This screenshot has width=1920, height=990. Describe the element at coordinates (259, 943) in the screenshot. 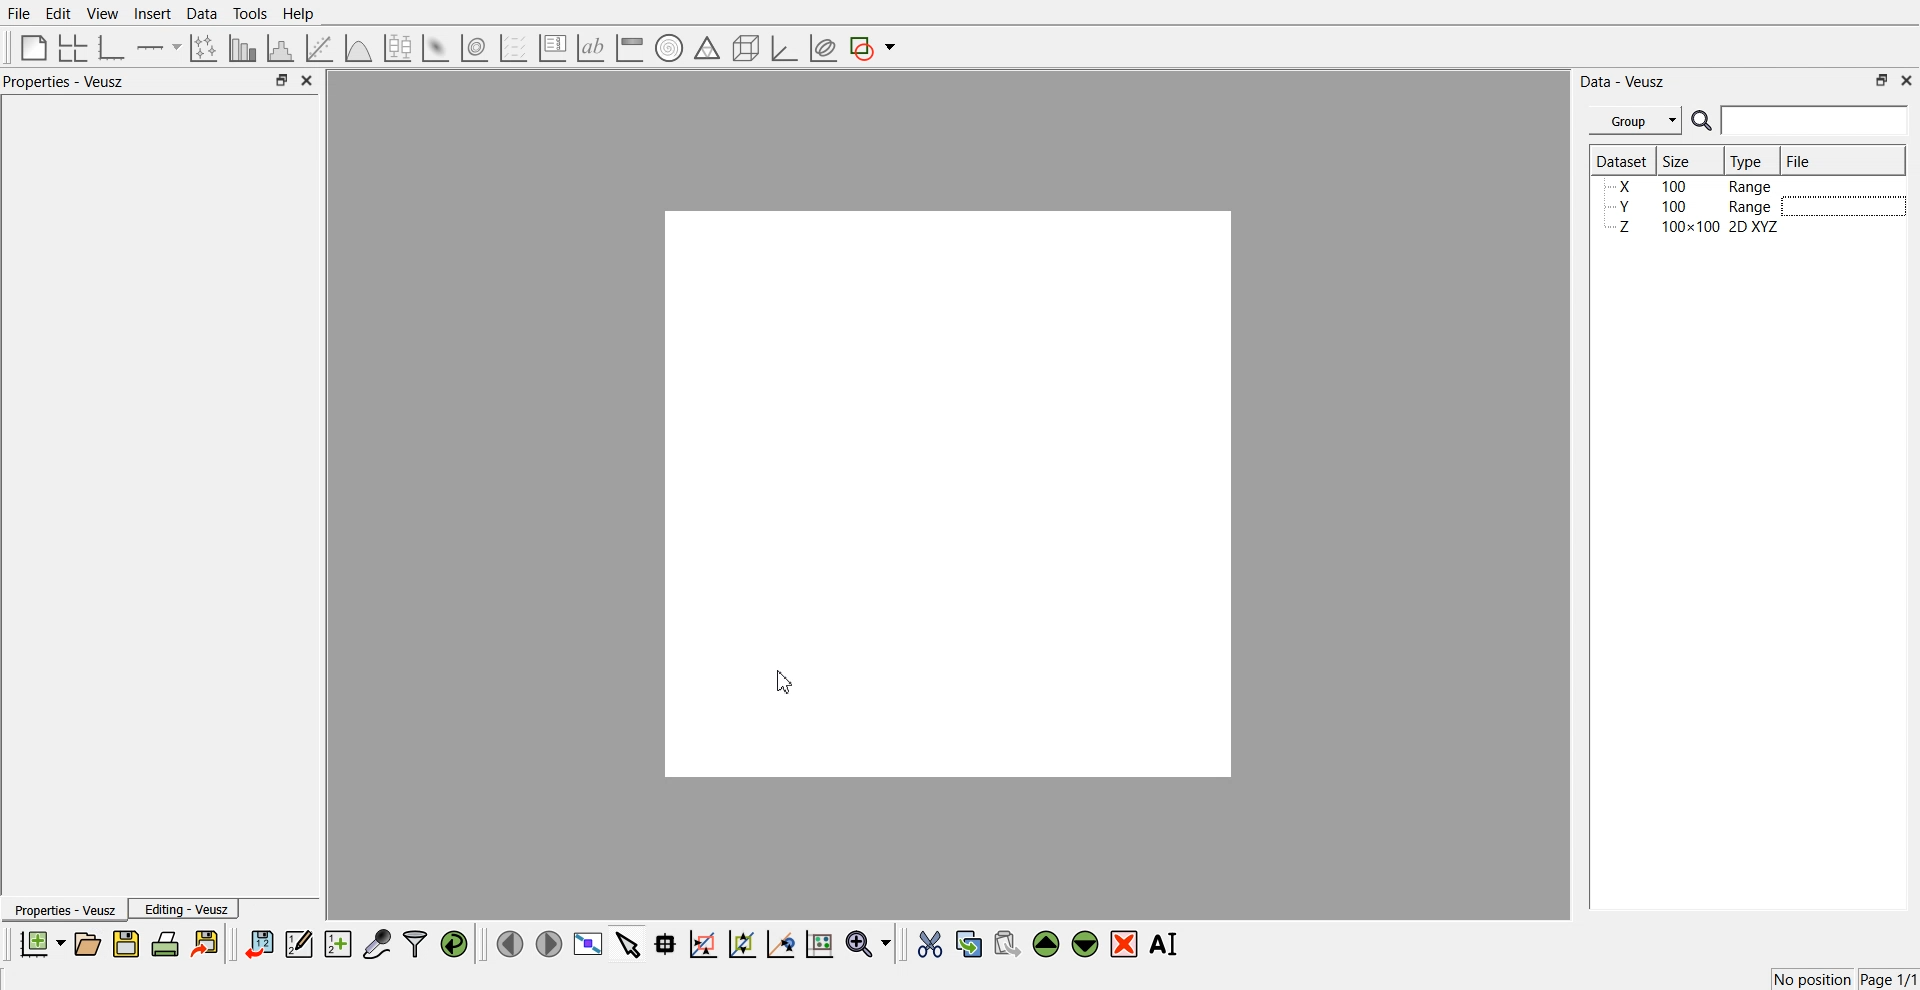

I see `Import dataset from veusz` at that location.